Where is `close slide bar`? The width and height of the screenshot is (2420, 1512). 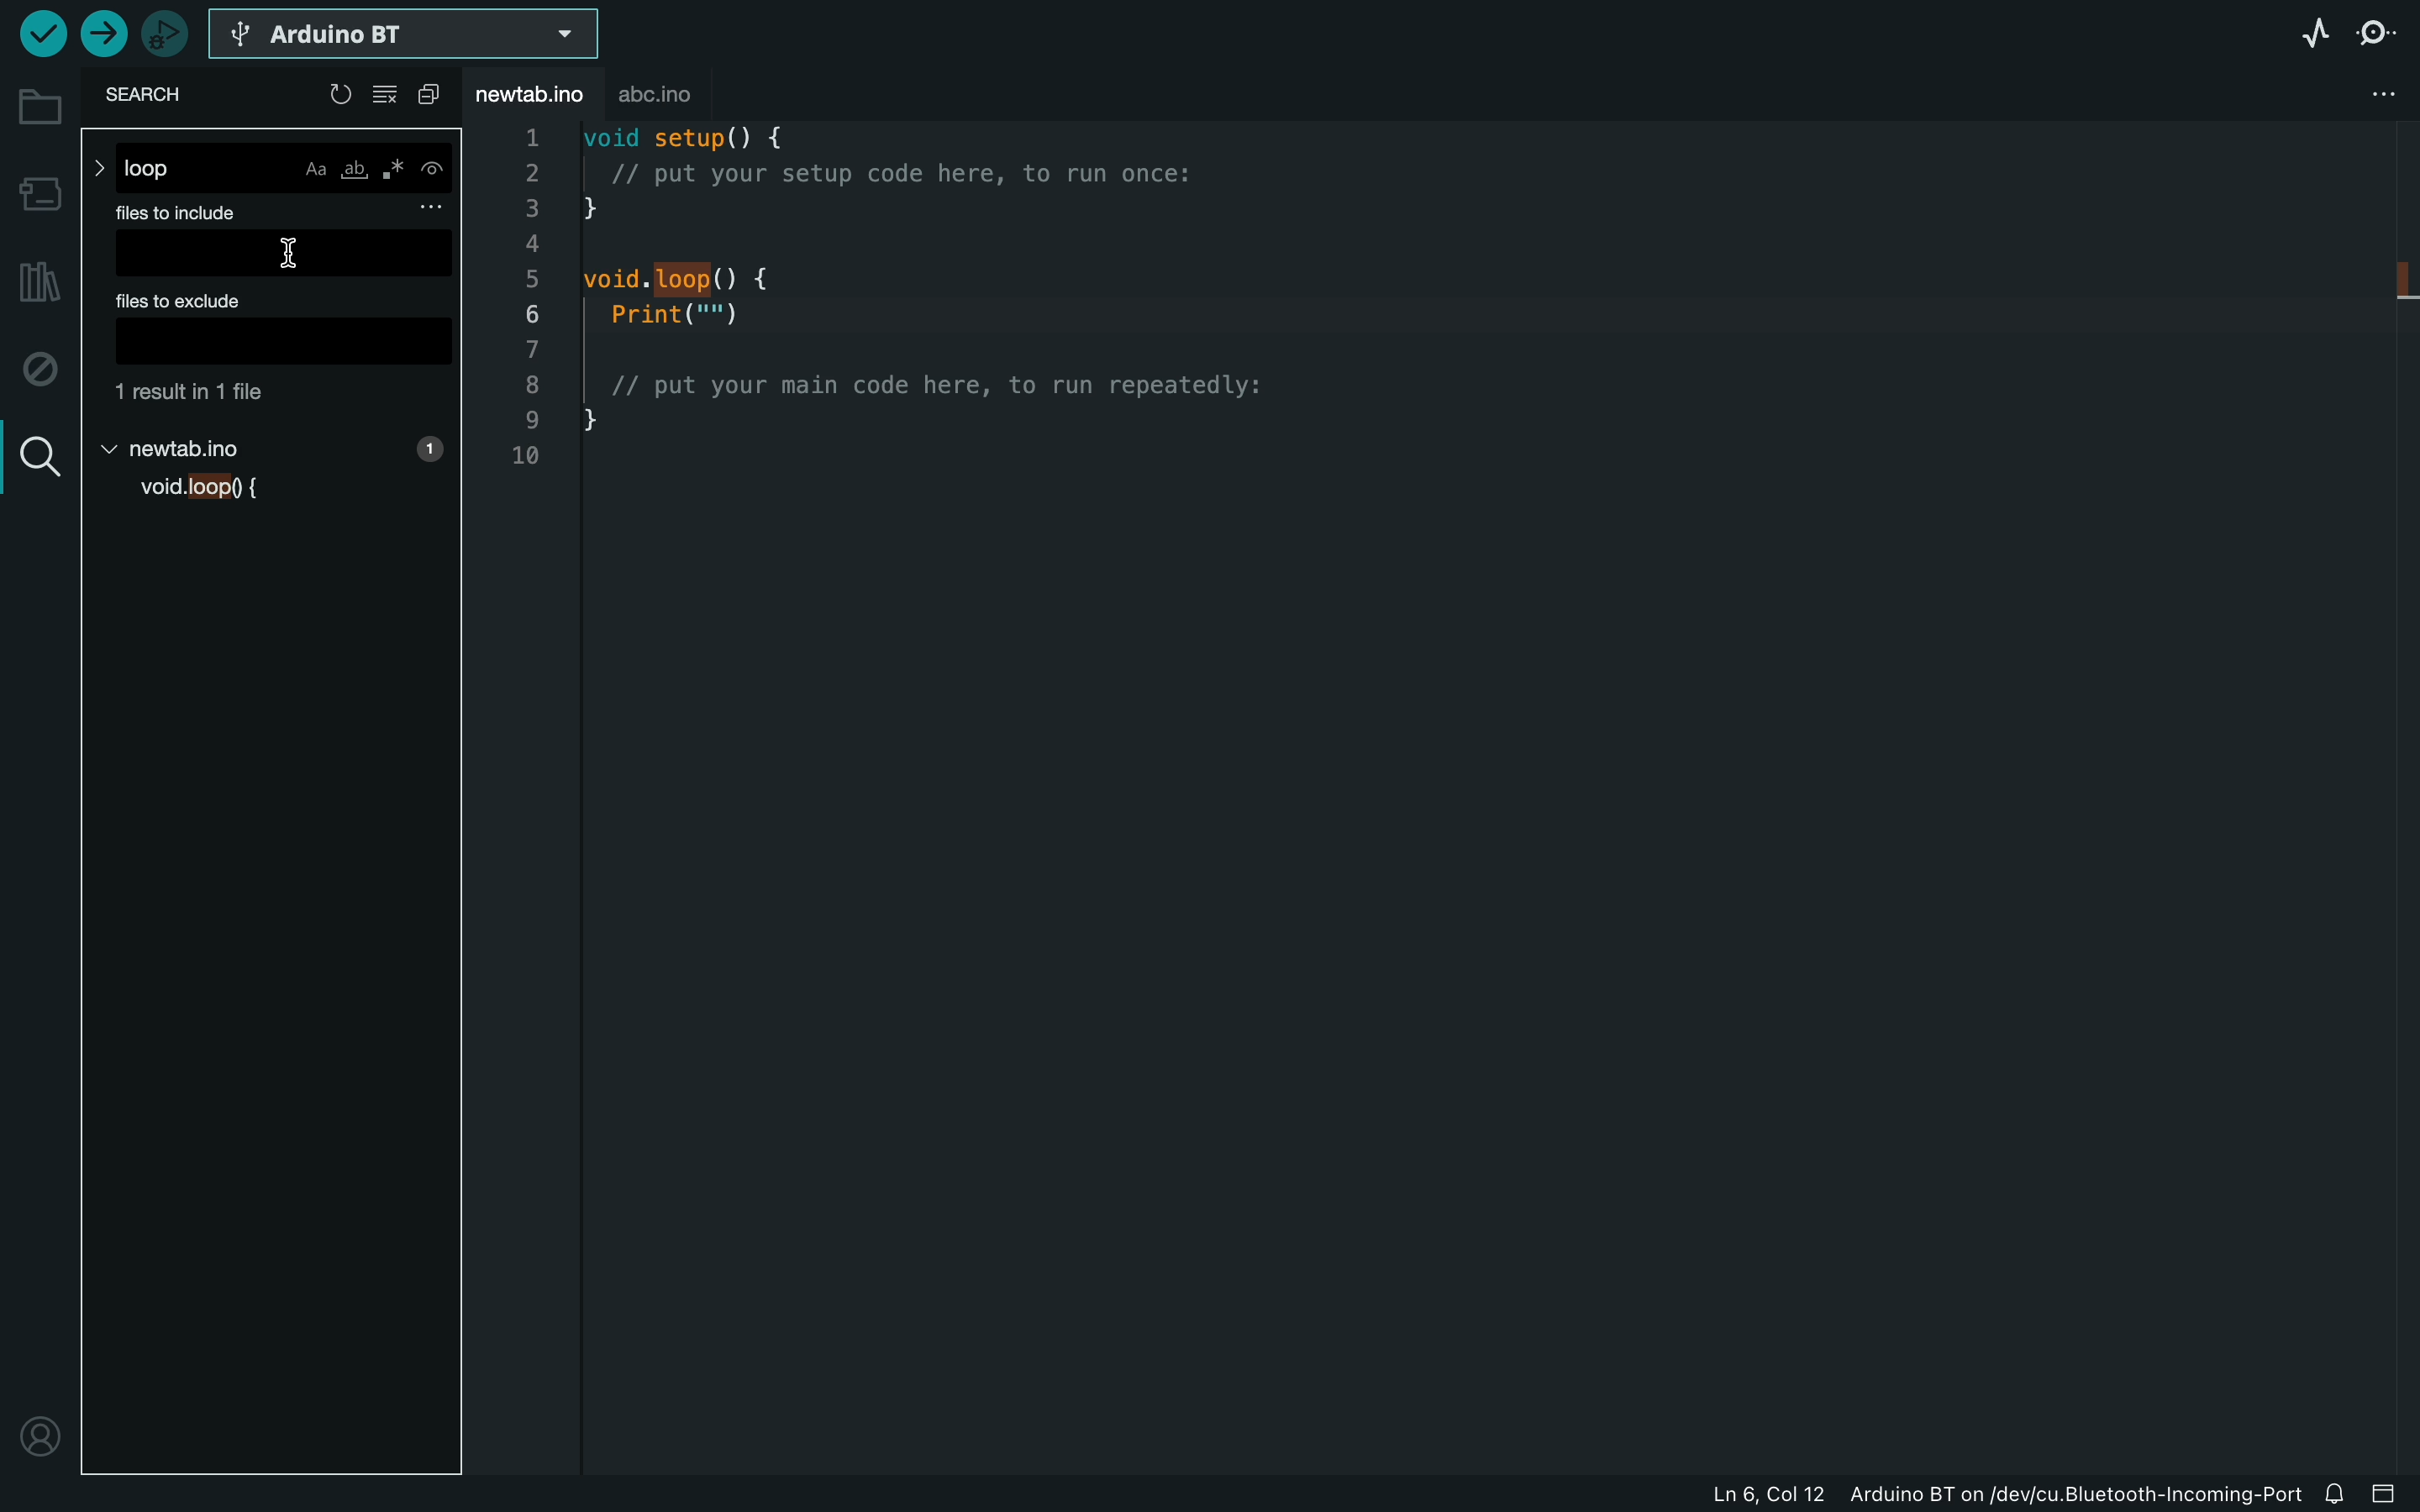
close slide bar is located at coordinates (2395, 1483).